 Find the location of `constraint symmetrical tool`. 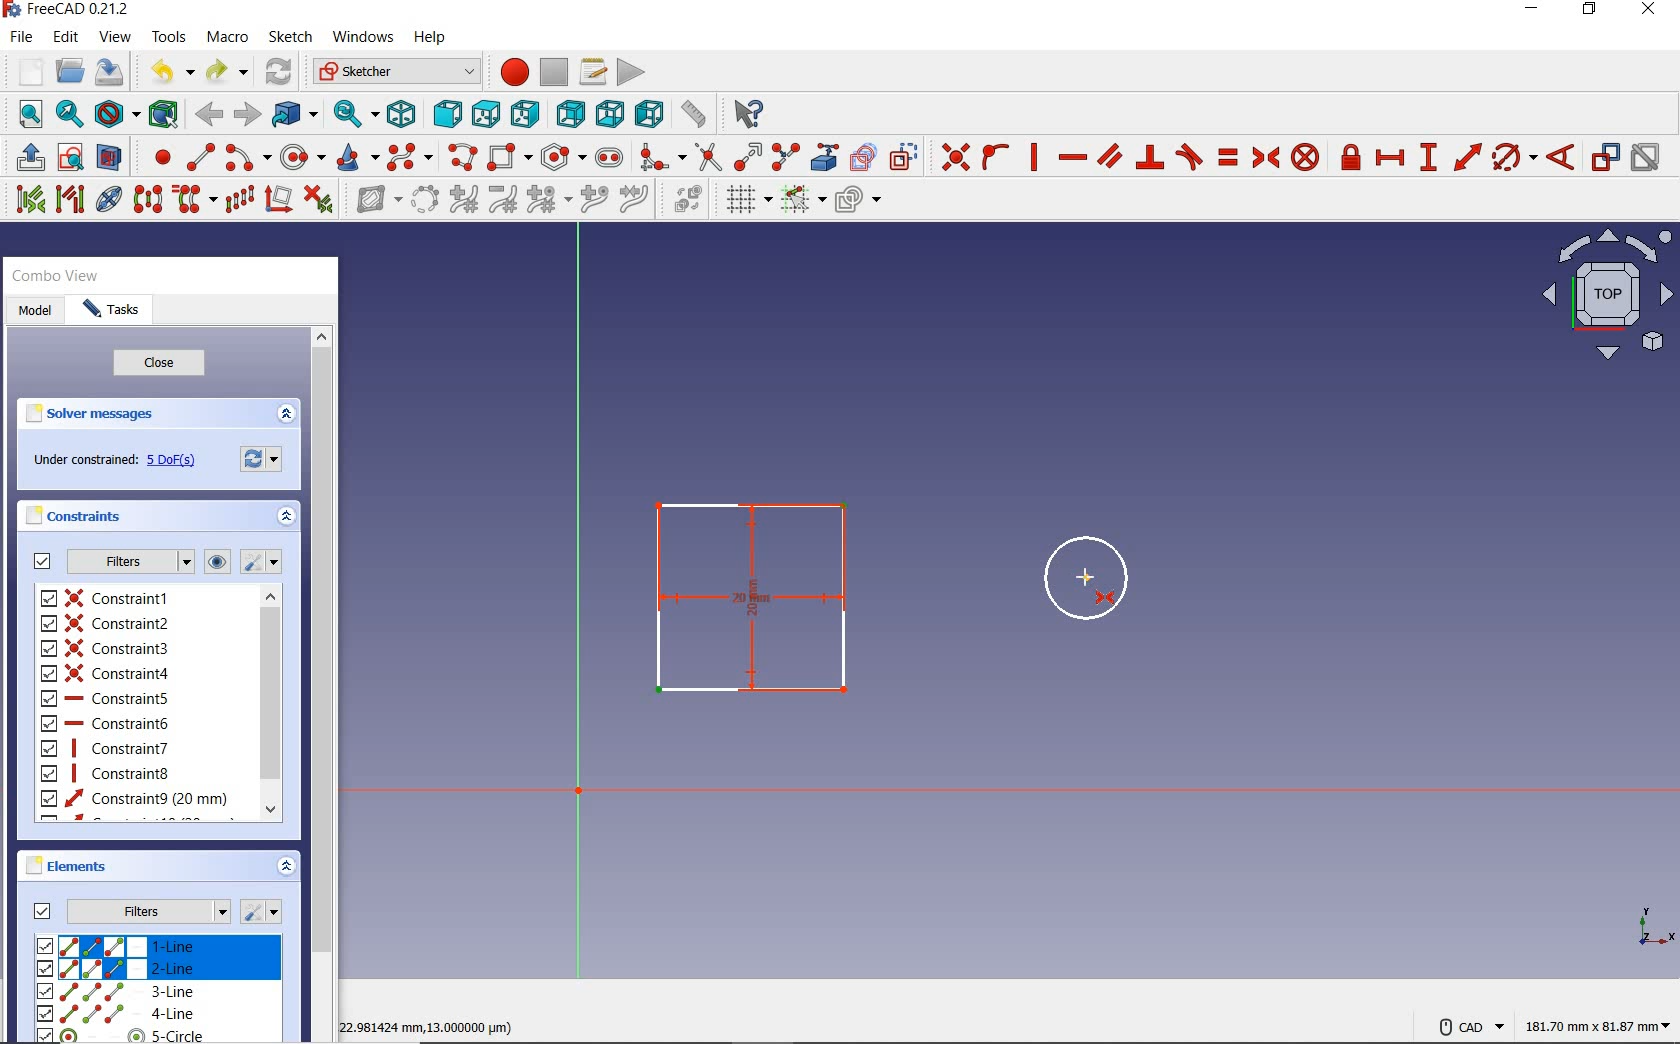

constraint symmetrical tool is located at coordinates (1106, 596).